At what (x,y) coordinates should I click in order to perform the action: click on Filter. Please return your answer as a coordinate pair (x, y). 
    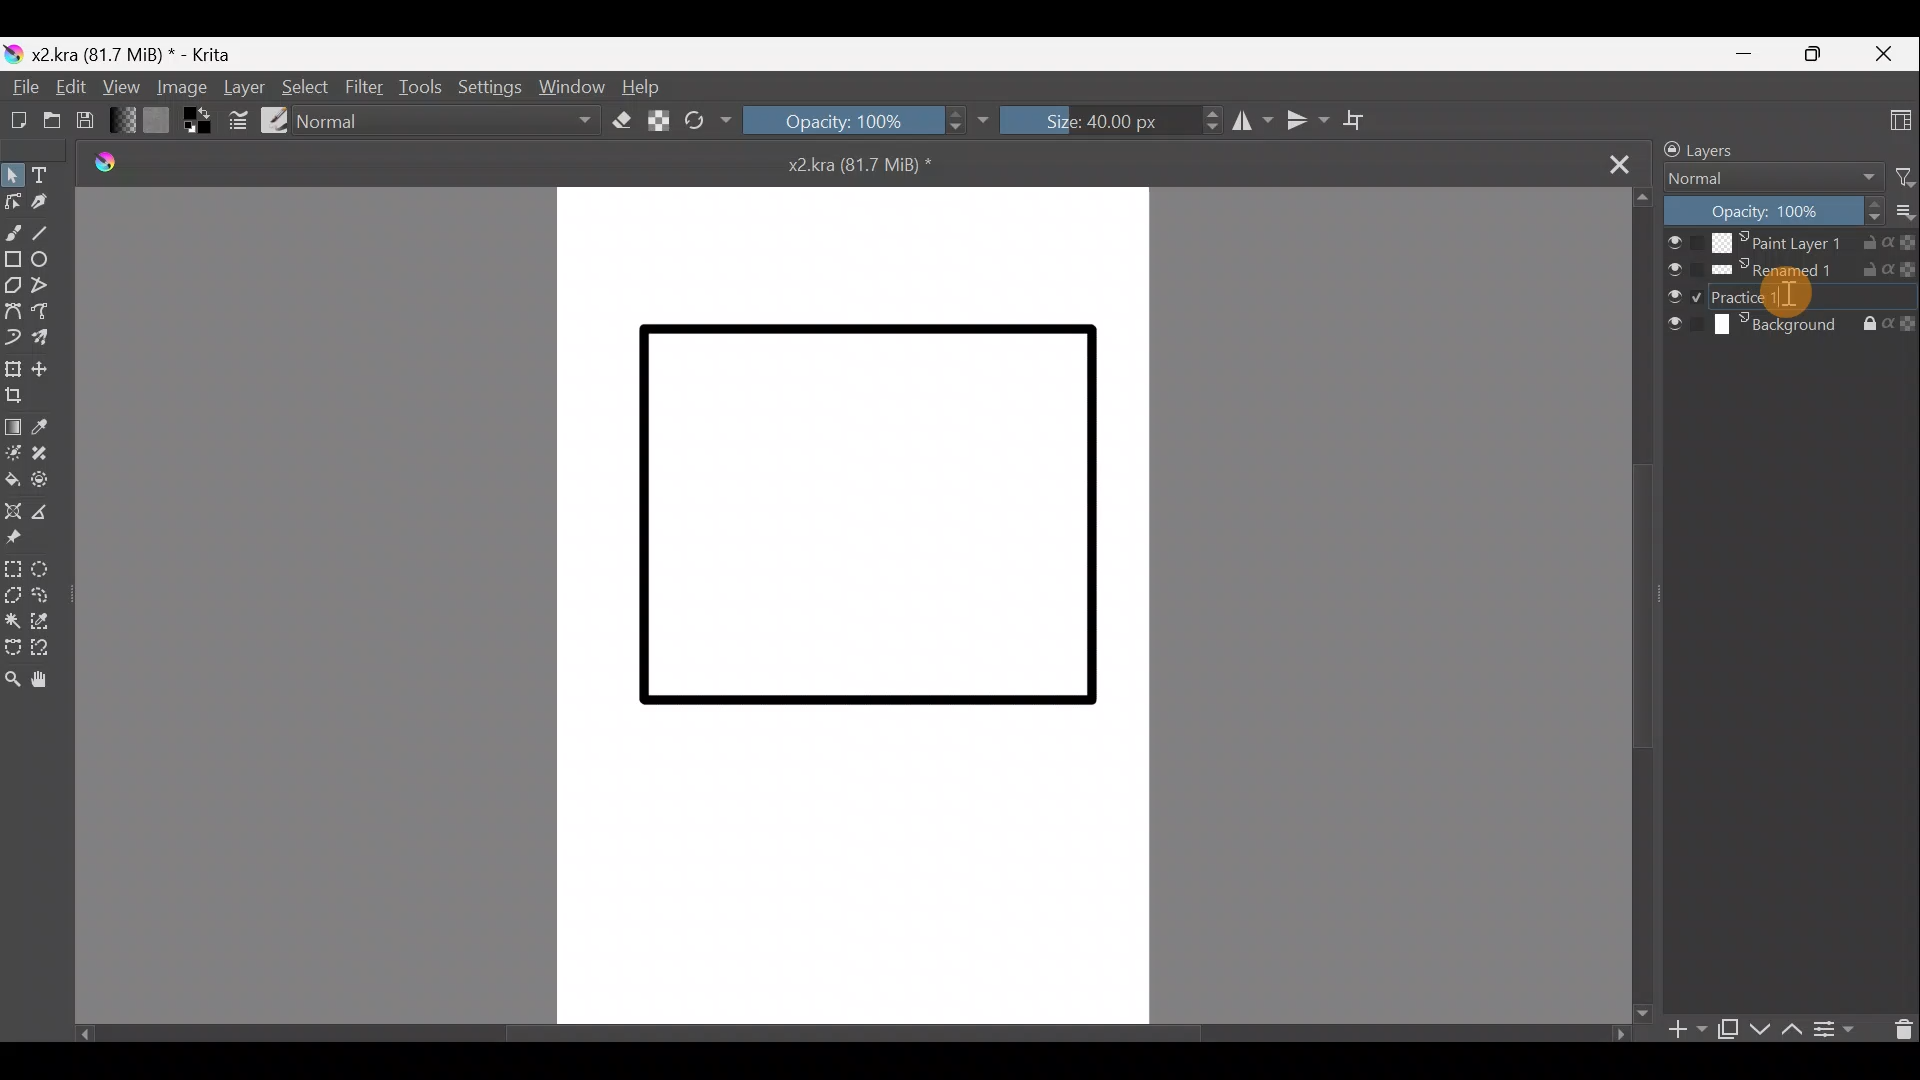
    Looking at the image, I should click on (365, 89).